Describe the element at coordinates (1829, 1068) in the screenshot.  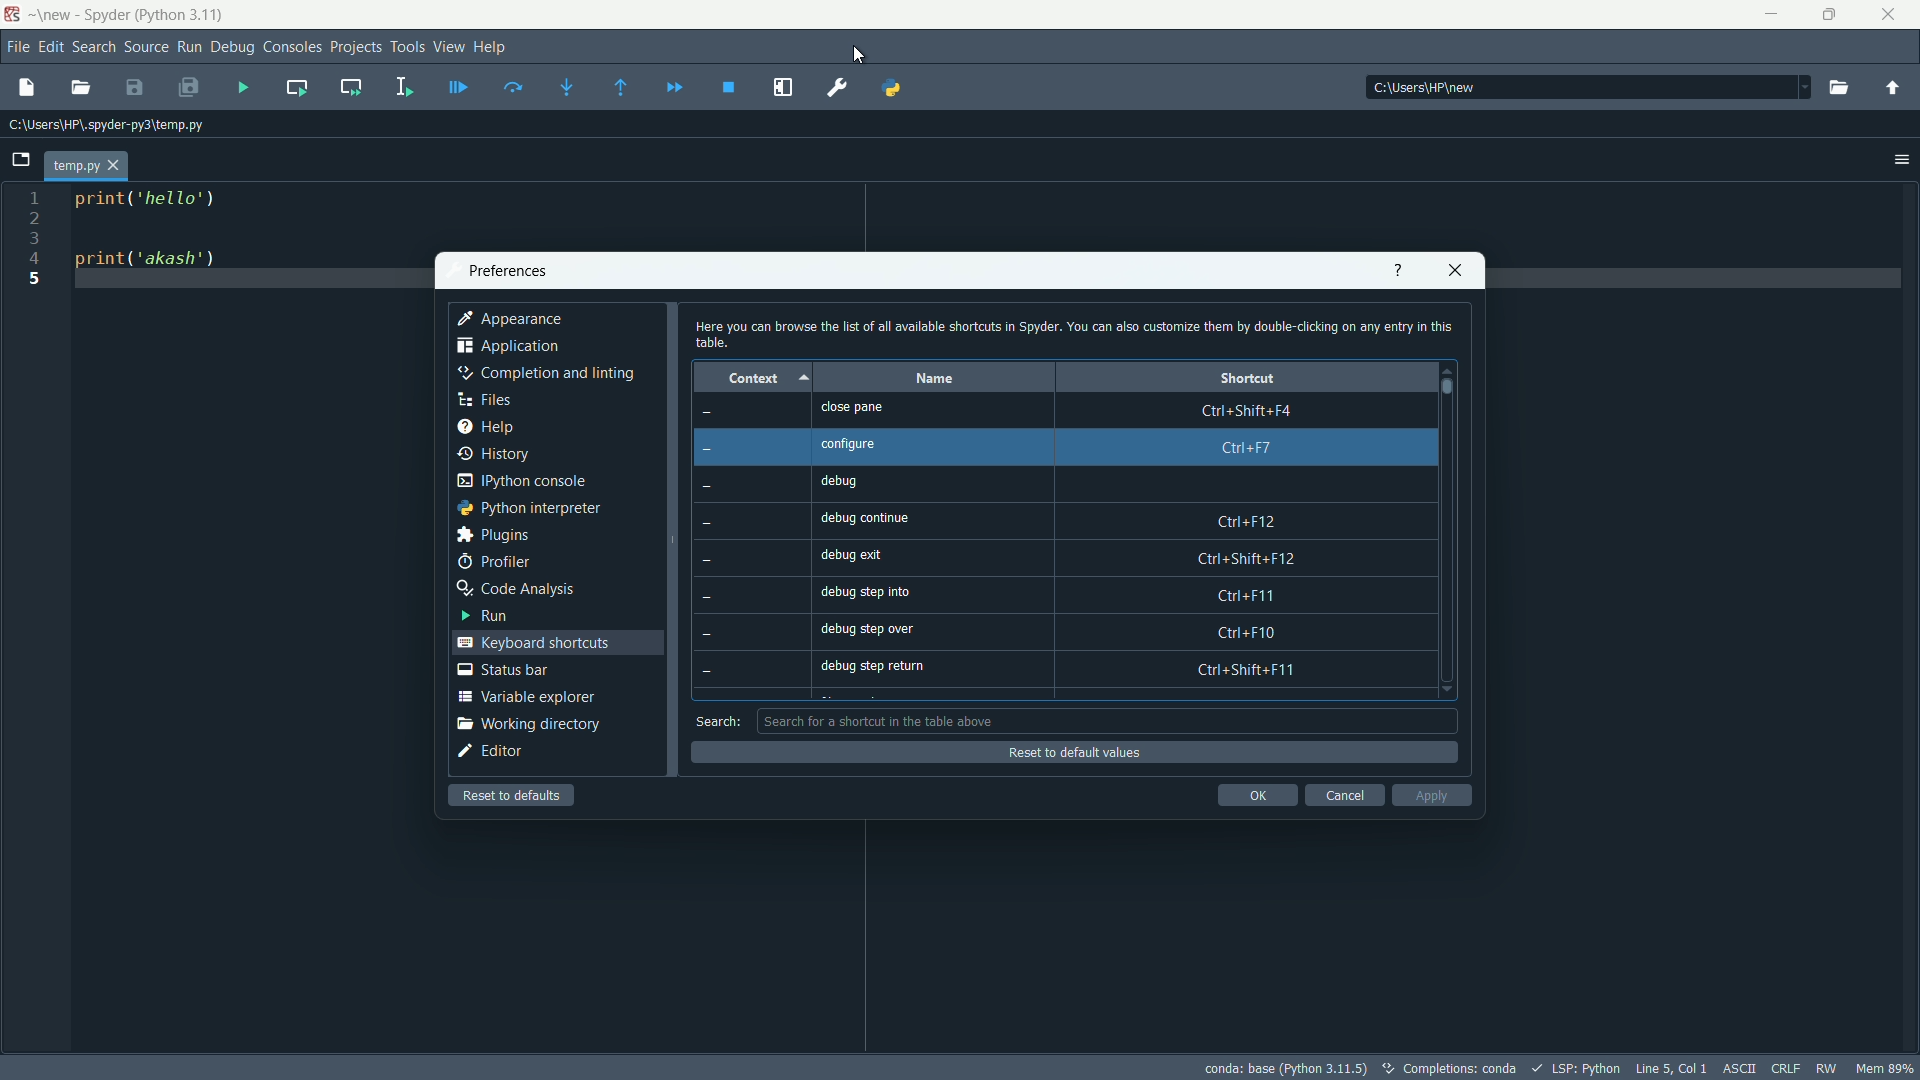
I see `rw` at that location.